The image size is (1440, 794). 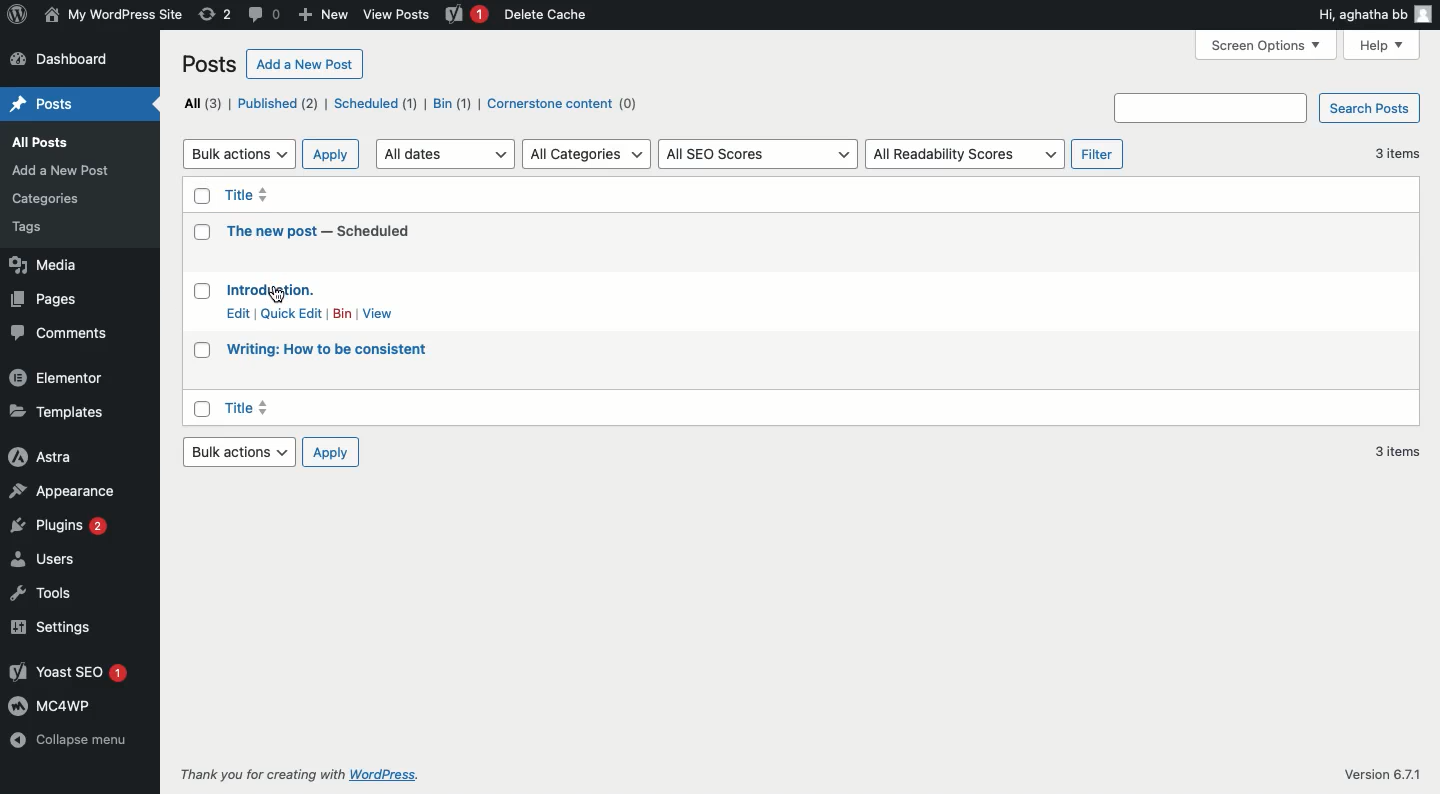 What do you see at coordinates (20, 15) in the screenshot?
I see `Logo` at bounding box center [20, 15].